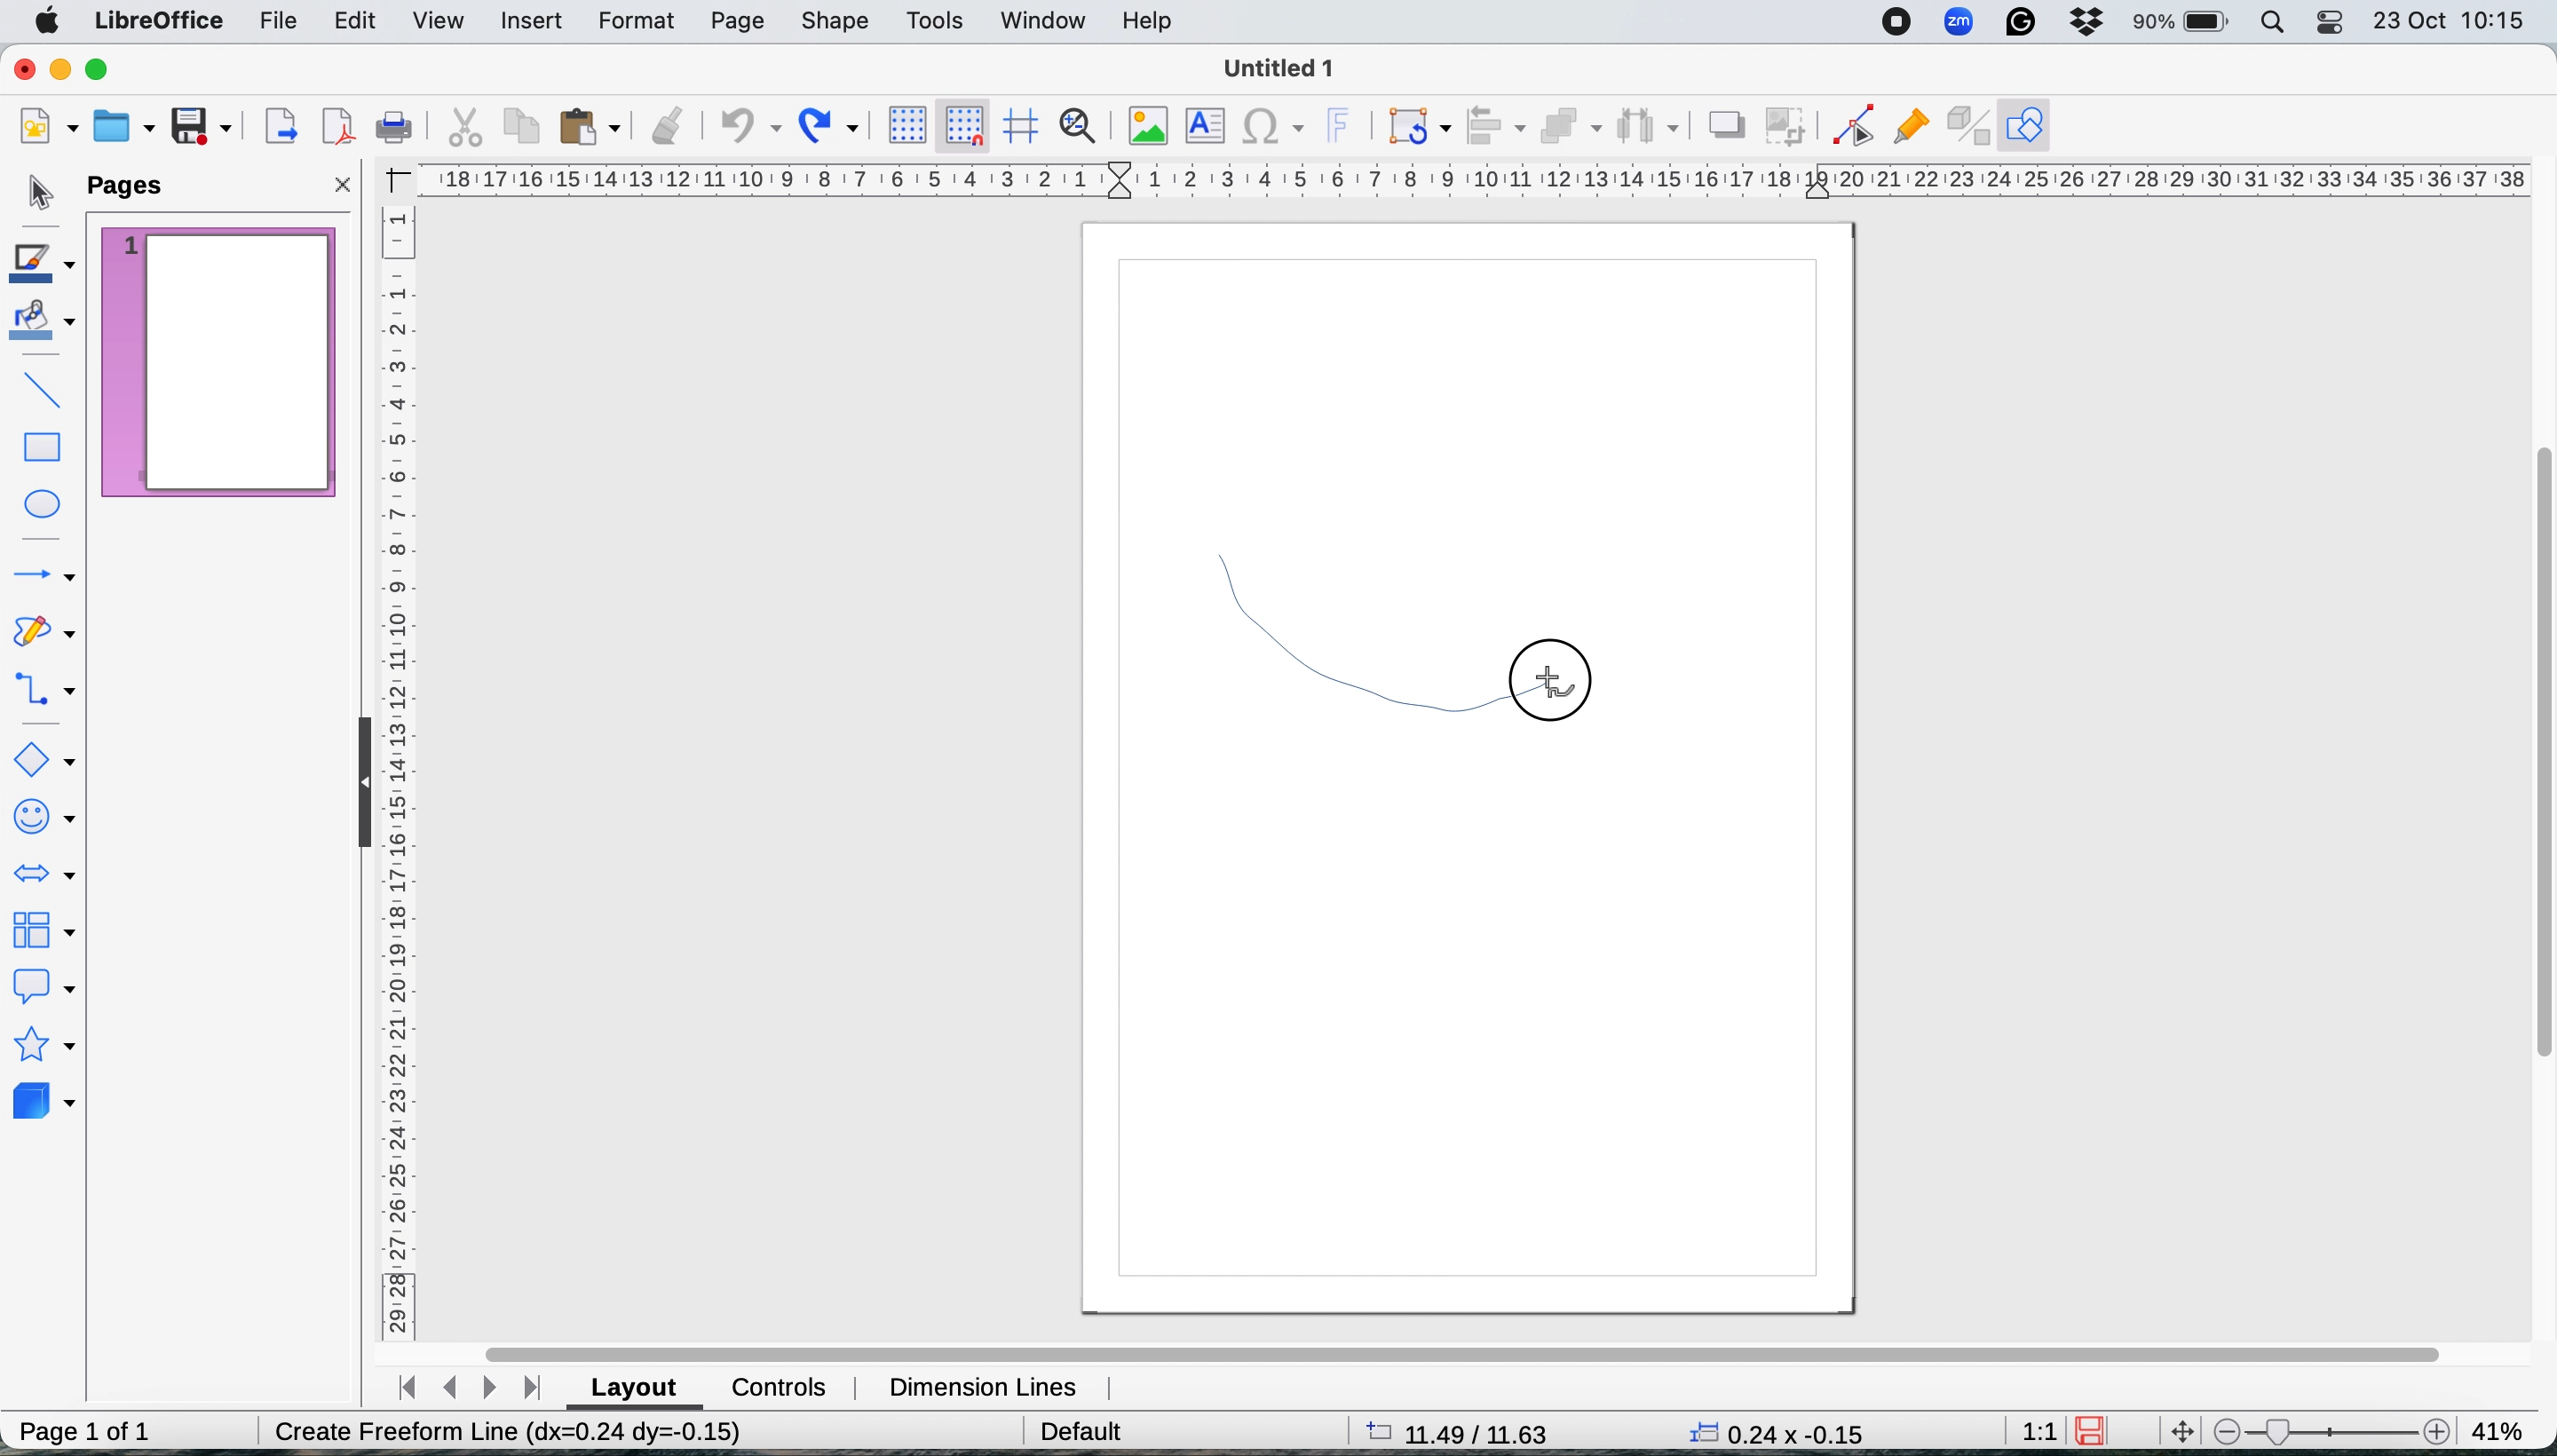 This screenshot has height=1456, width=2557. What do you see at coordinates (2535, 751) in the screenshot?
I see `vertical scroll bar` at bounding box center [2535, 751].